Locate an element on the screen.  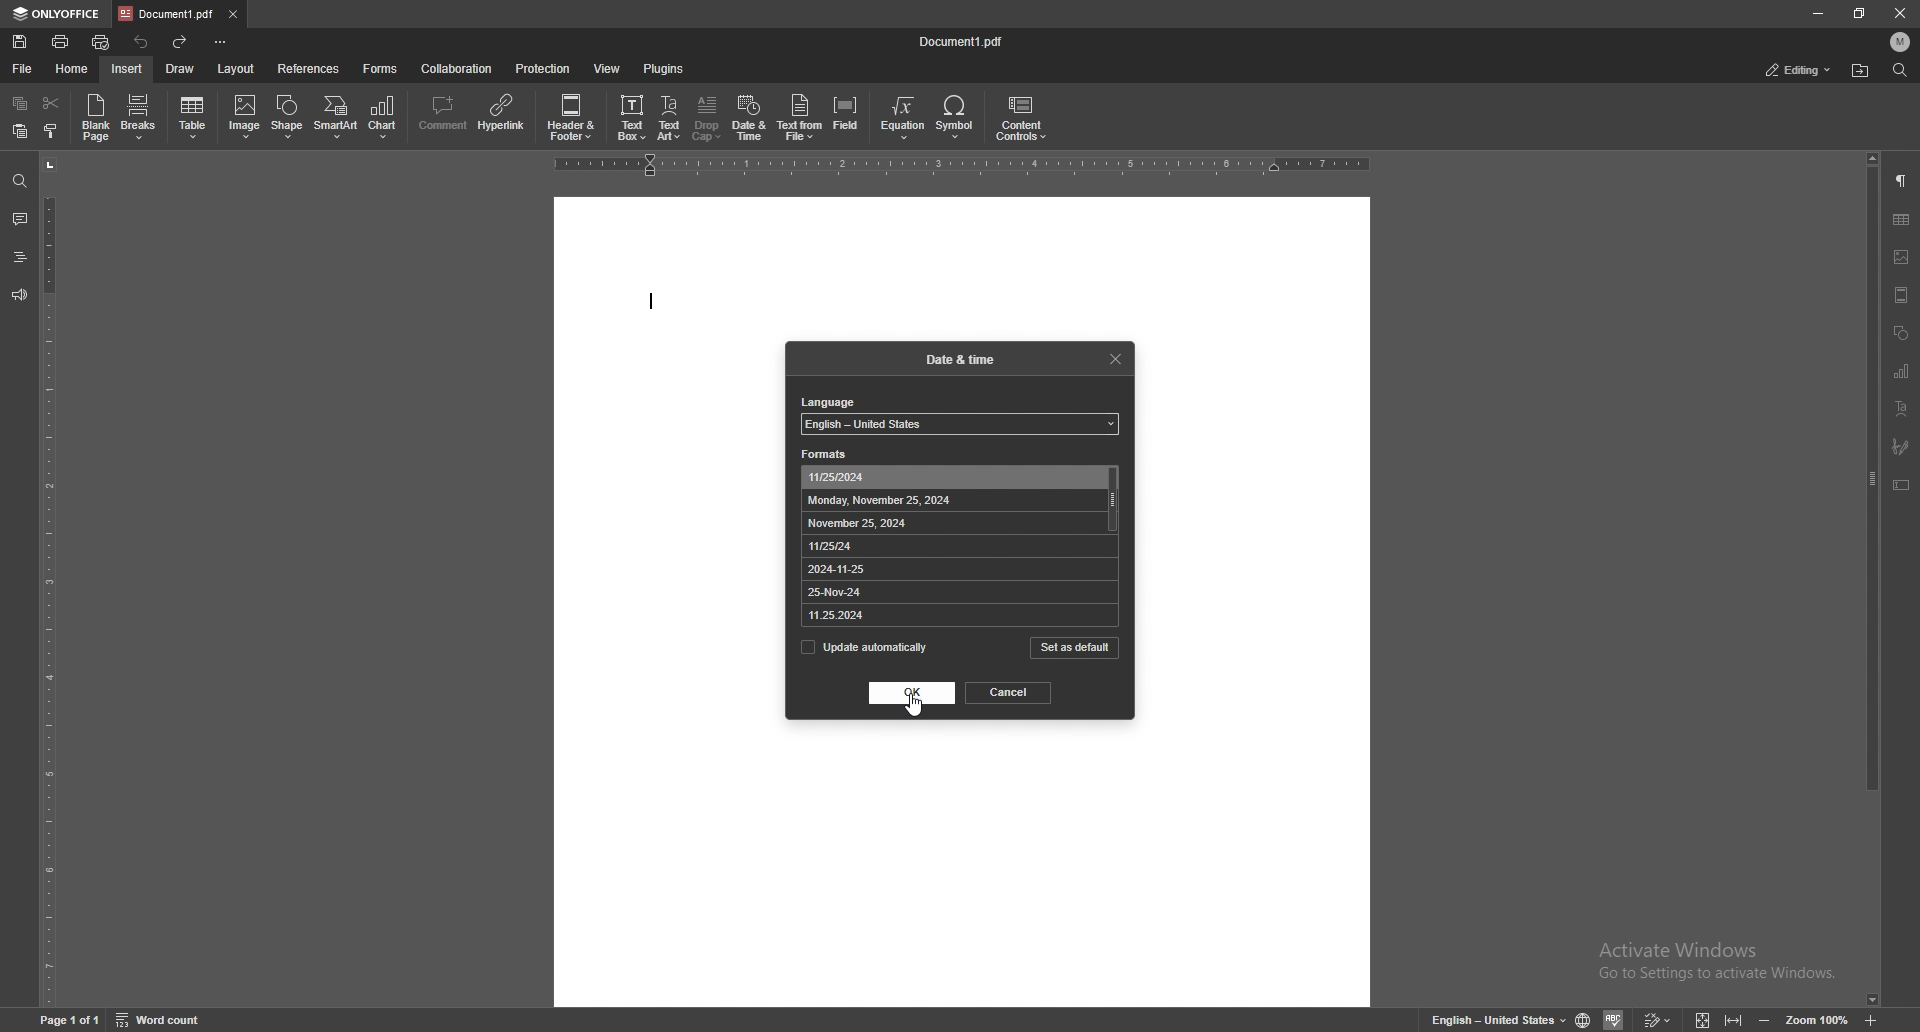
date format is located at coordinates (860, 546).